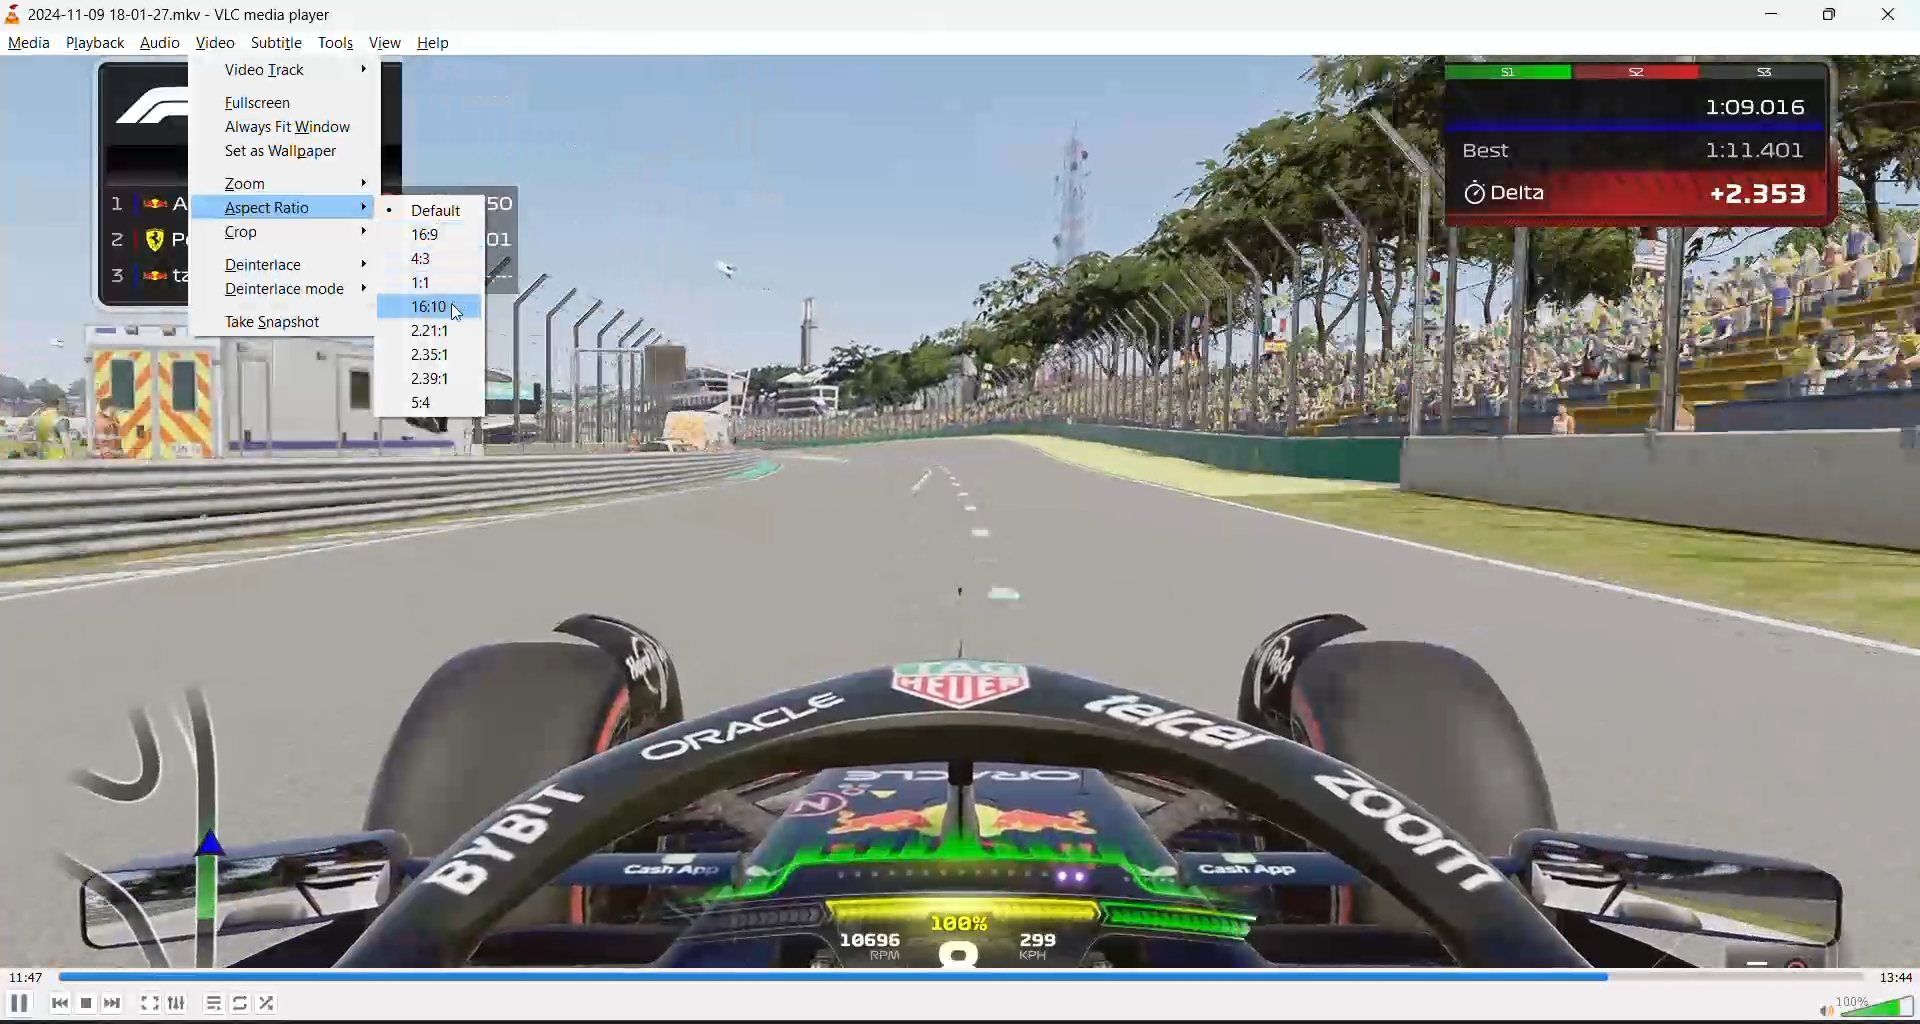  I want to click on track slider, so click(954, 974).